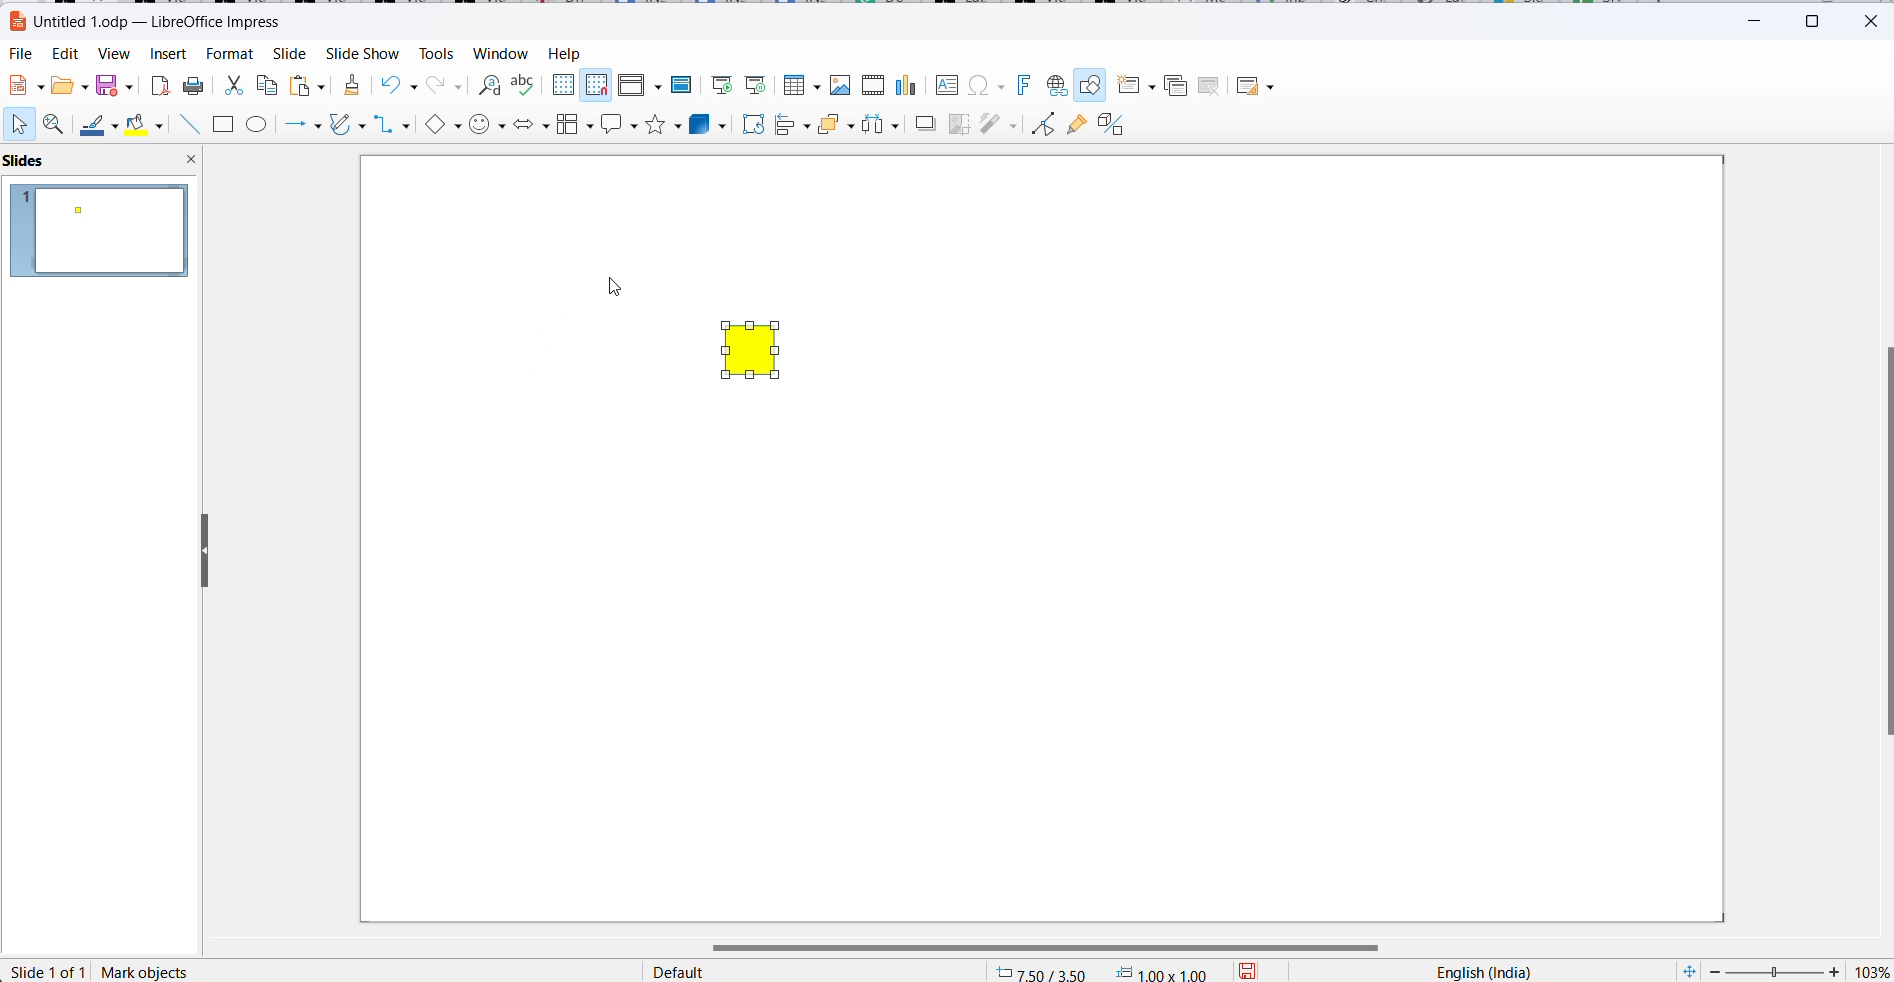 This screenshot has height=982, width=1894. What do you see at coordinates (664, 125) in the screenshot?
I see `star shapes` at bounding box center [664, 125].